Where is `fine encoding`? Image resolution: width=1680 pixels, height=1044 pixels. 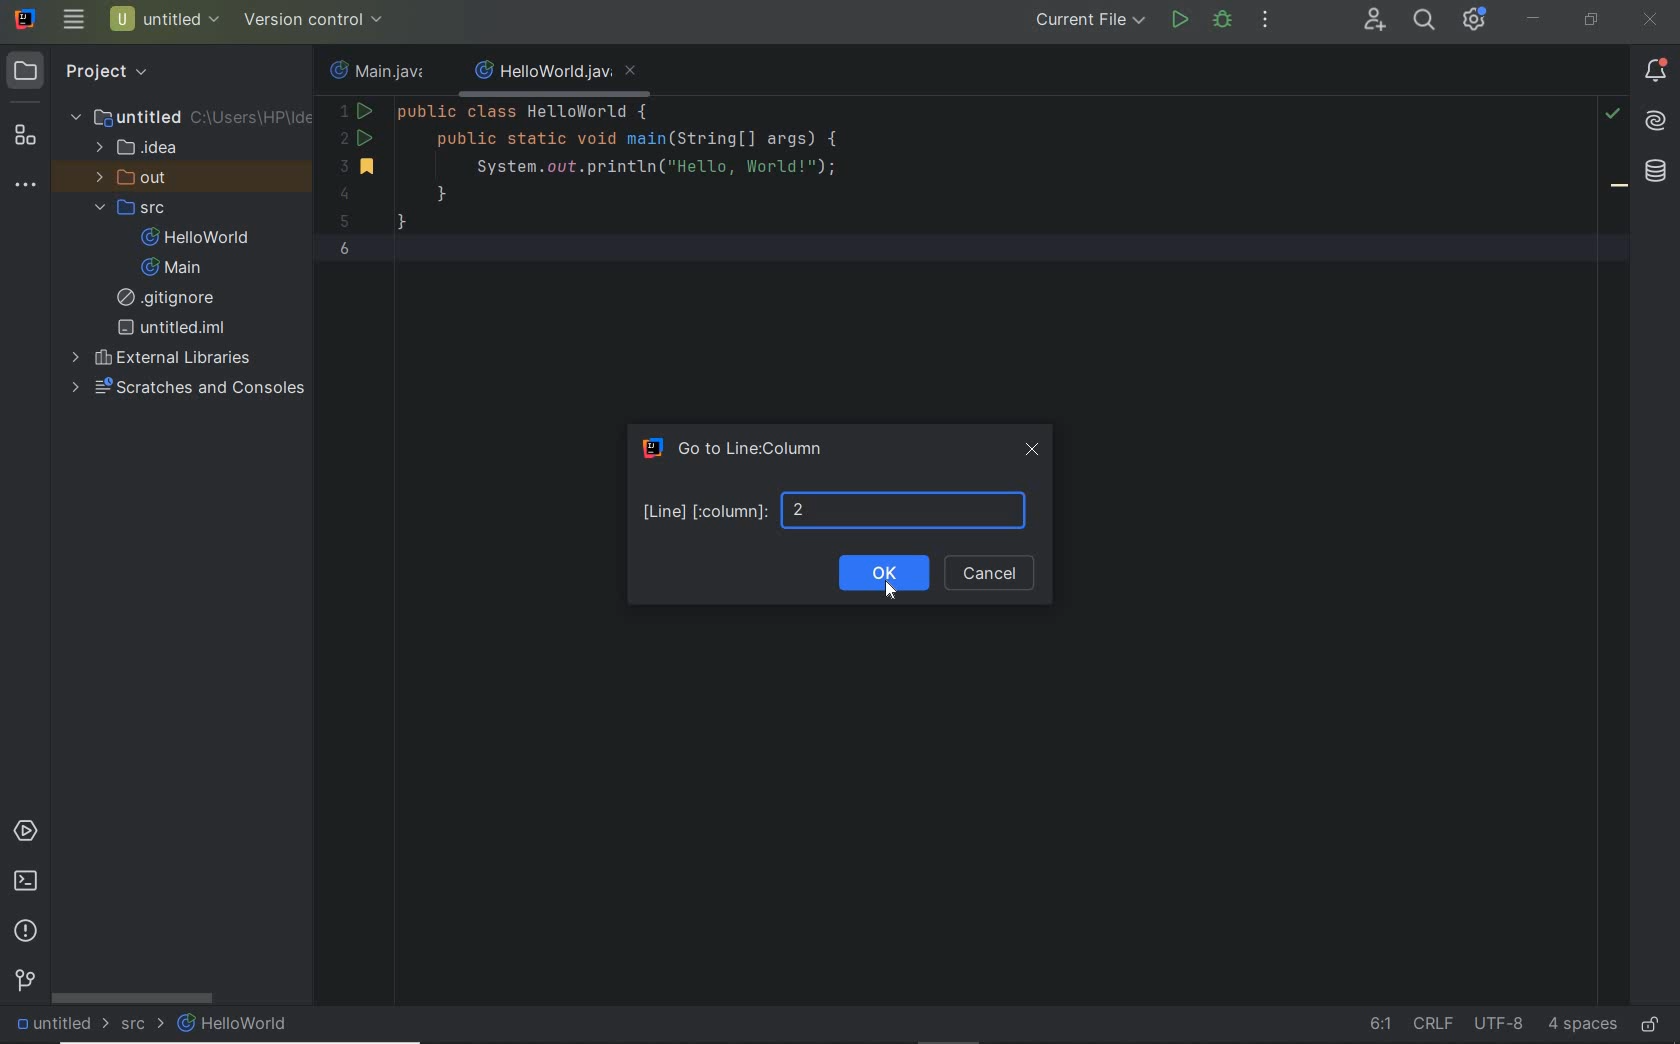
fine encoding is located at coordinates (1498, 1026).